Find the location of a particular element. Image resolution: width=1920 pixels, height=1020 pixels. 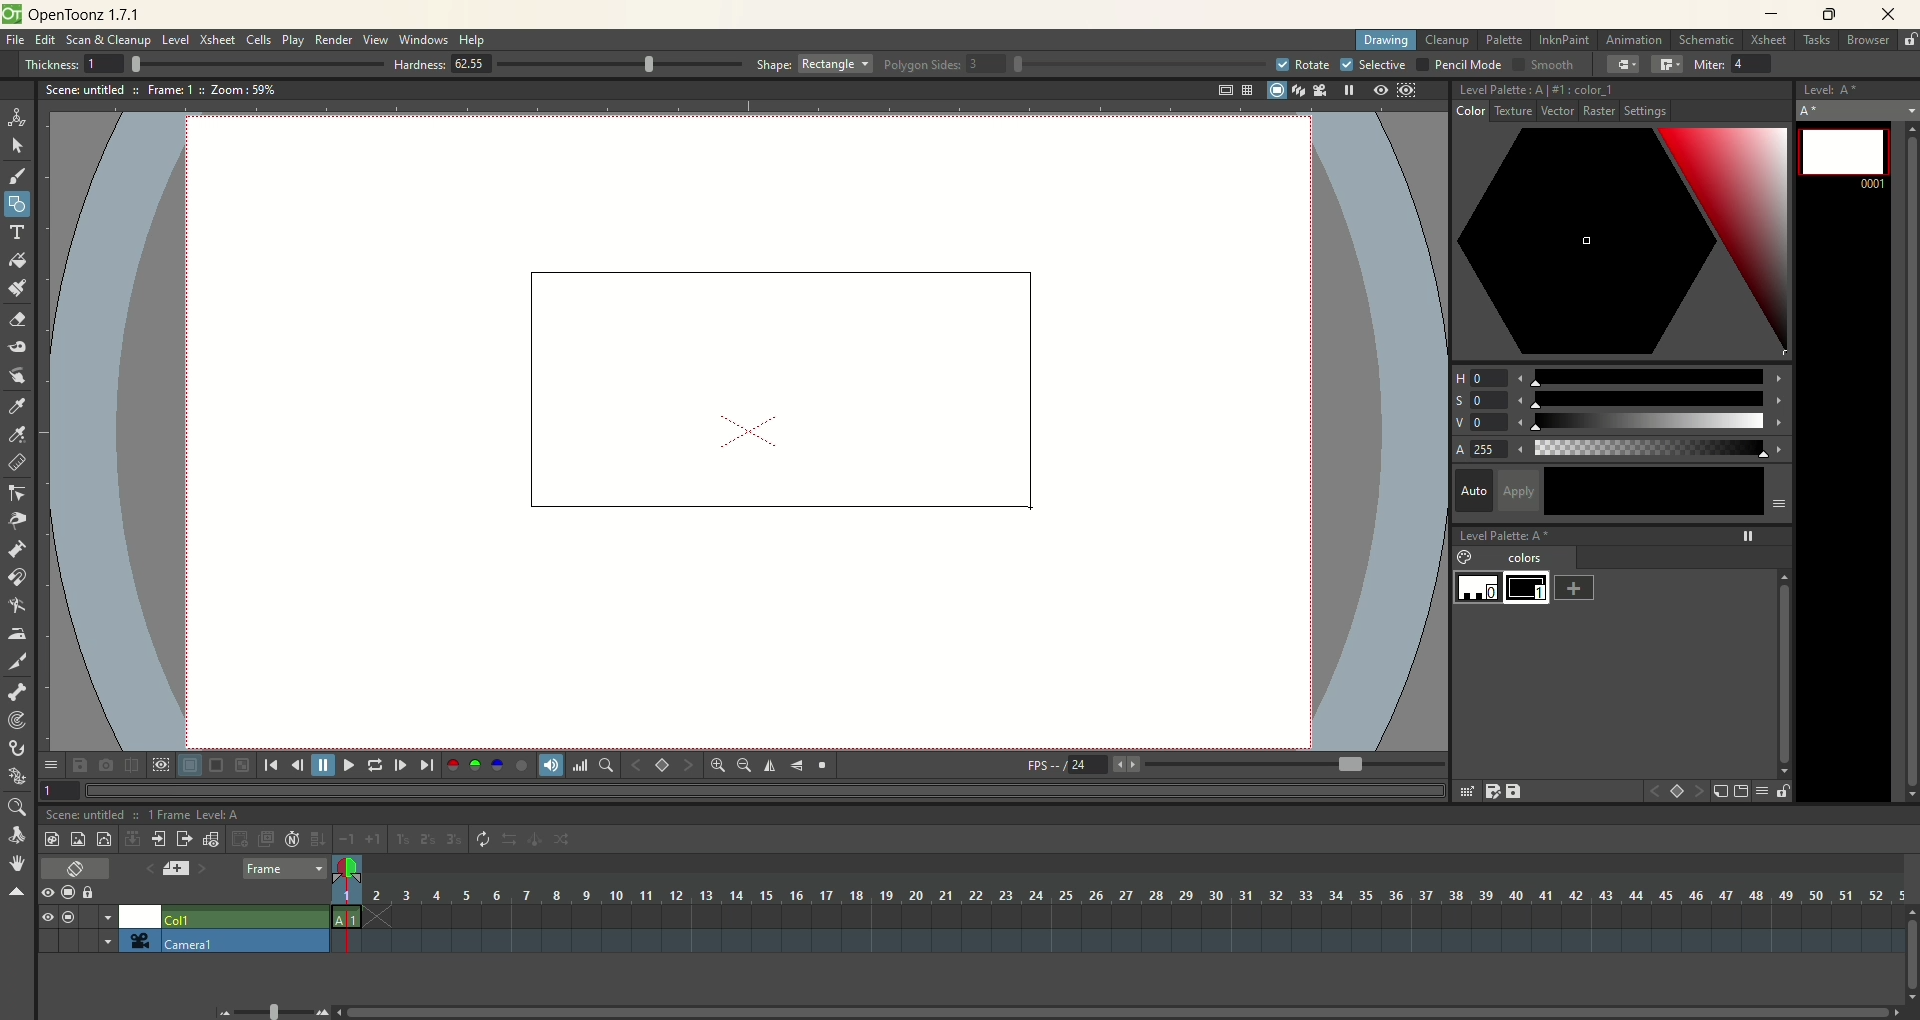

next key is located at coordinates (1700, 792).